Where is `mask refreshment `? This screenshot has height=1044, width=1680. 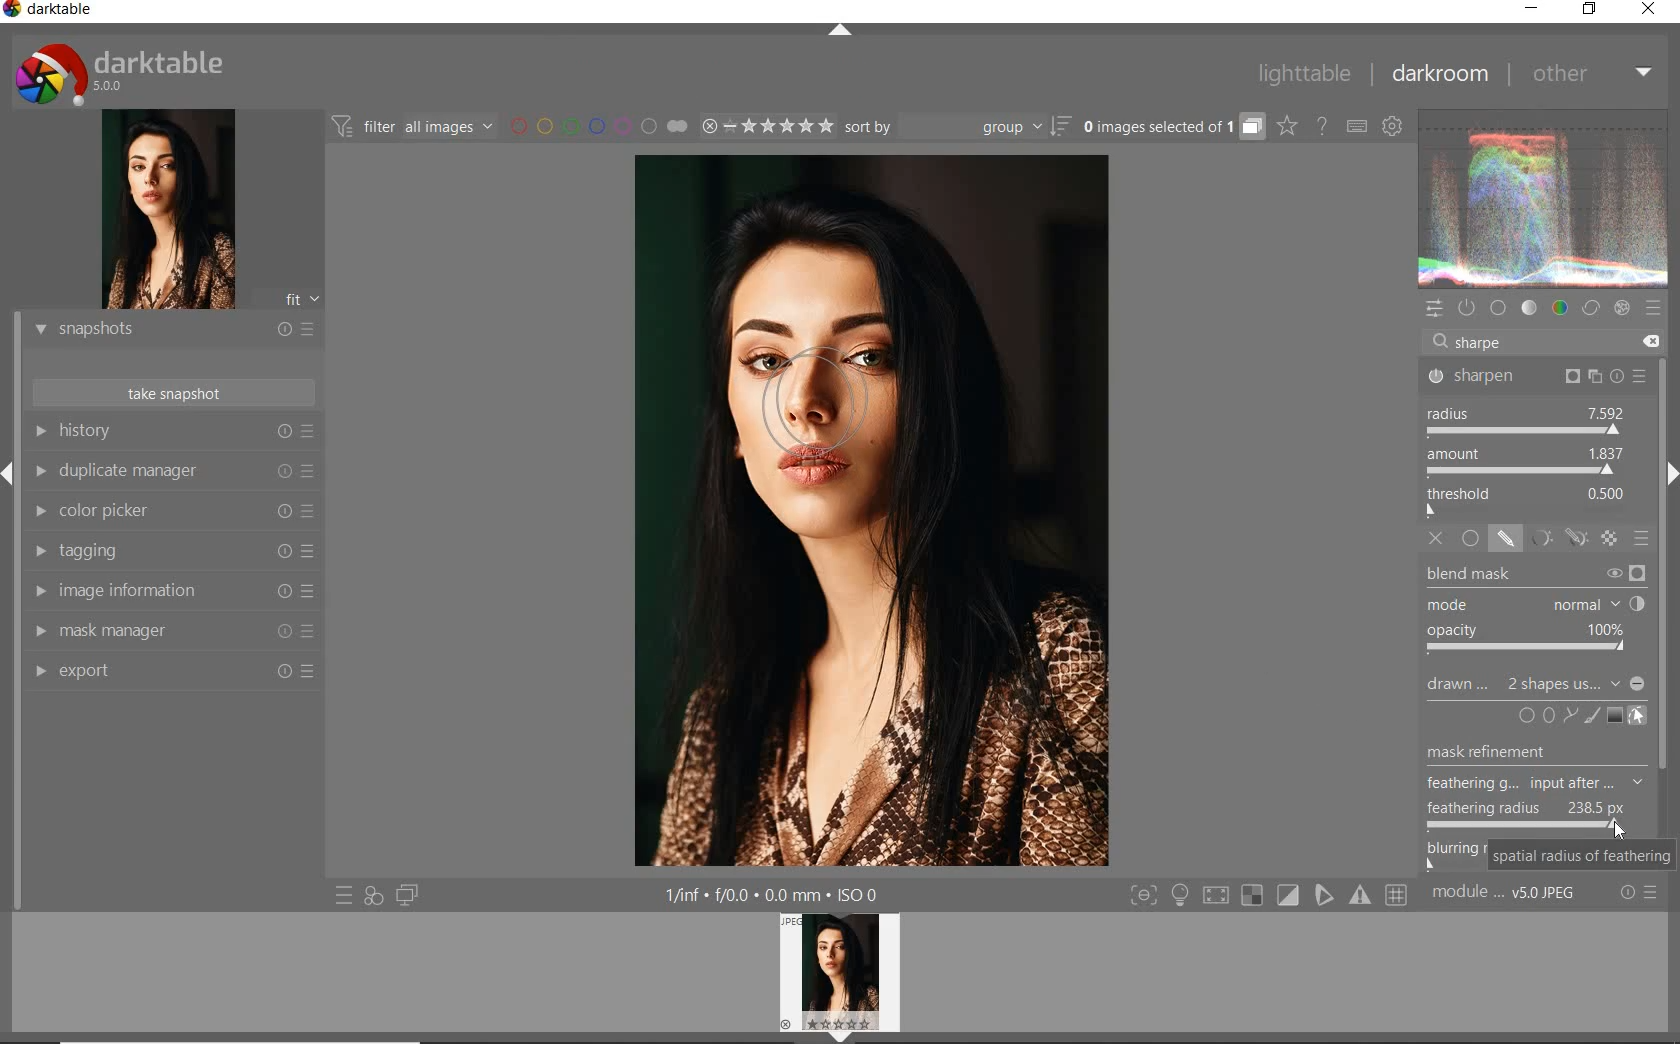
mask refreshment  is located at coordinates (1538, 750).